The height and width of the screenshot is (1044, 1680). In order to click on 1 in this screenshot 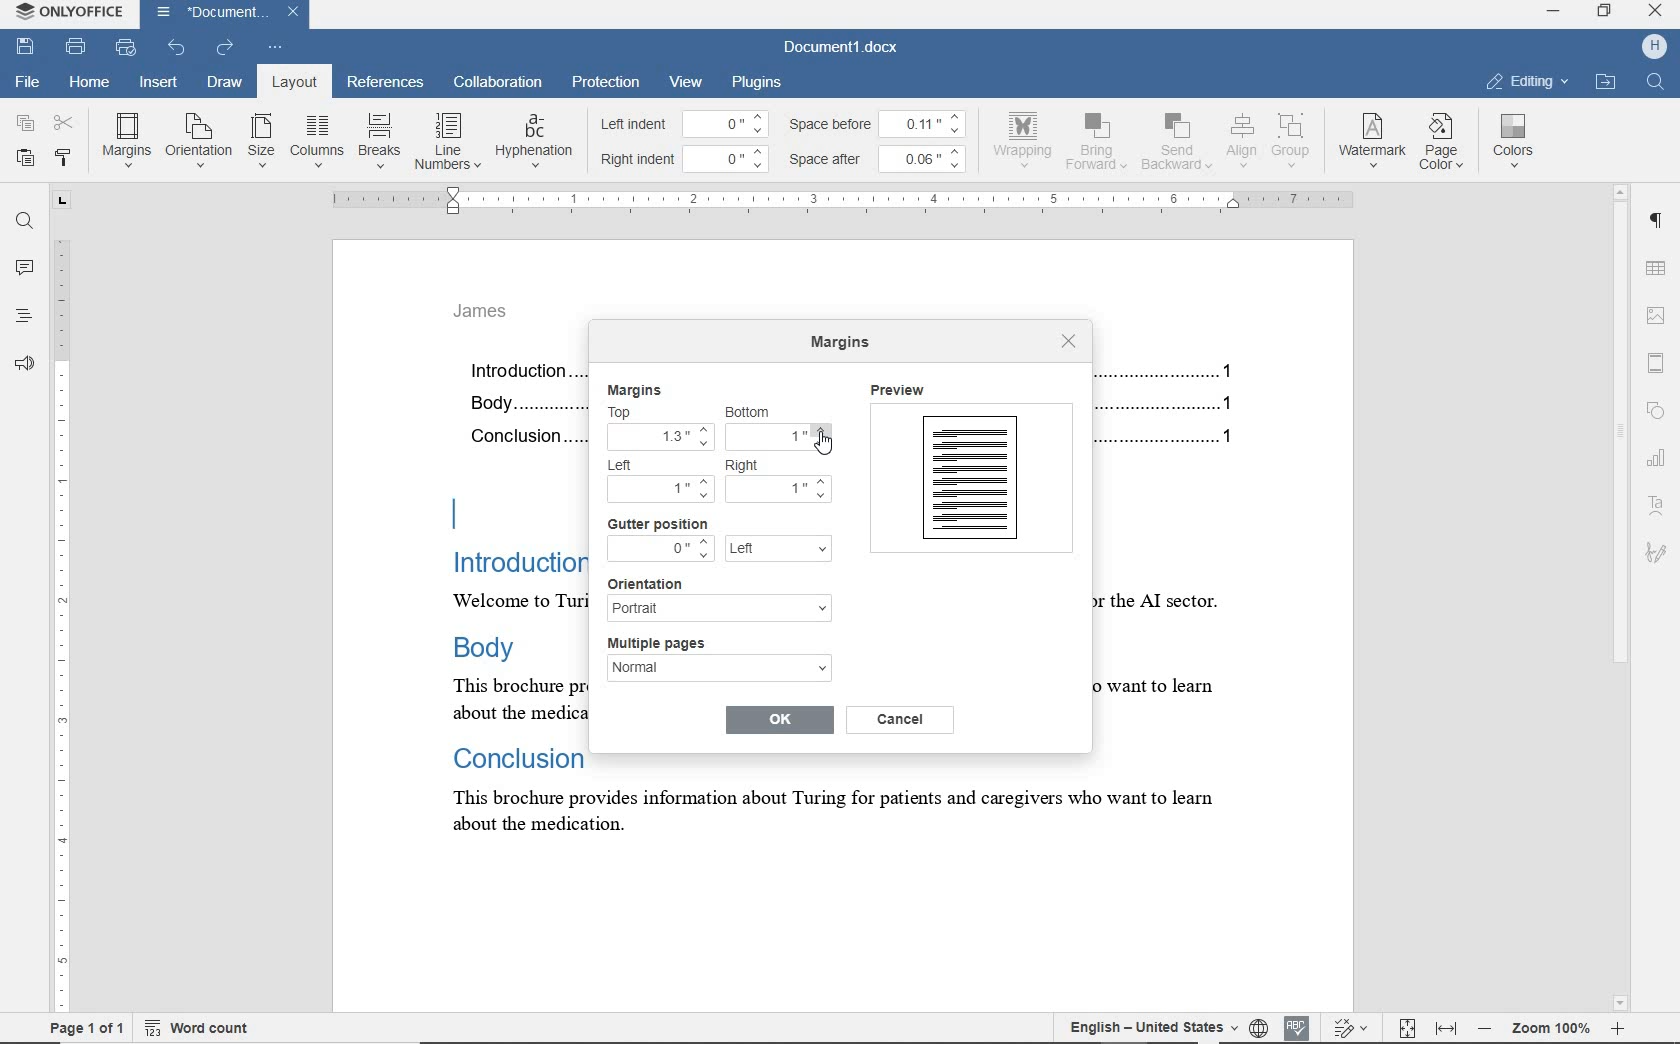, I will do `click(661, 490)`.